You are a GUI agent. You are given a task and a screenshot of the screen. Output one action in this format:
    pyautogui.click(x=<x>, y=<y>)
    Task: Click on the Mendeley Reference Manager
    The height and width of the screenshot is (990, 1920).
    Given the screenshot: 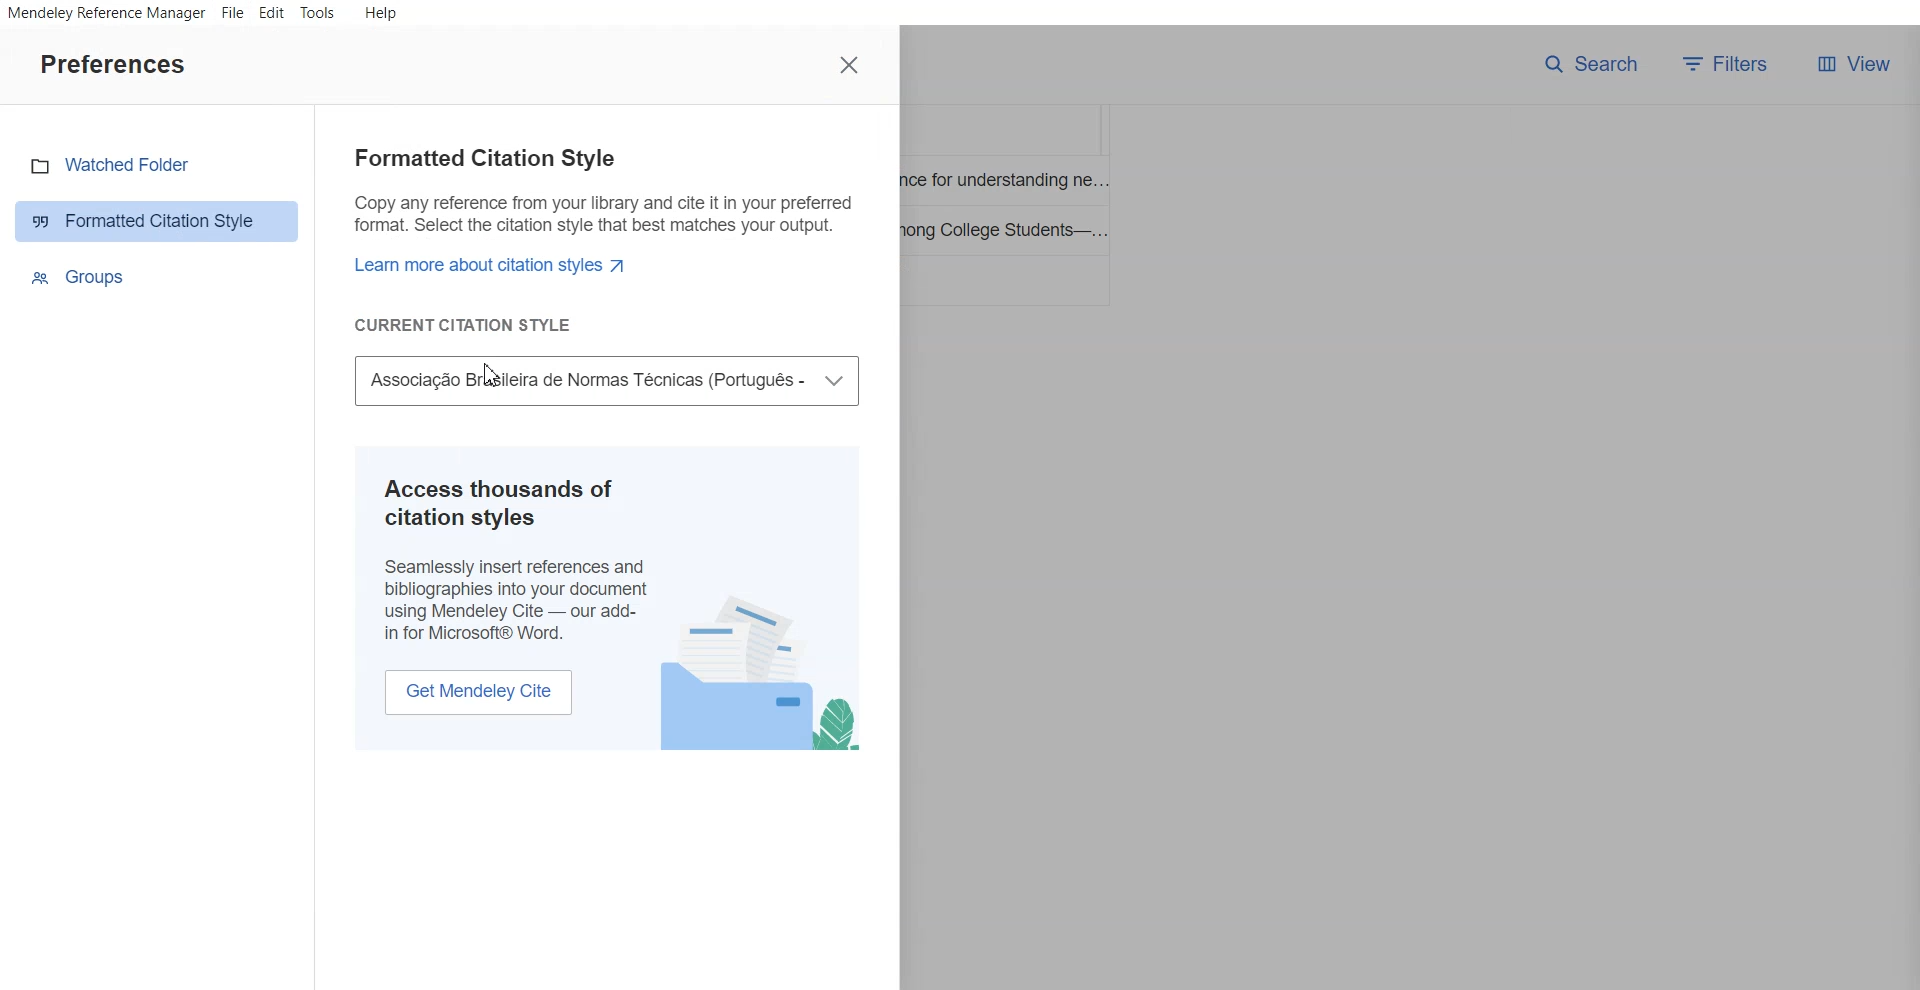 What is the action you would take?
    pyautogui.click(x=105, y=14)
    